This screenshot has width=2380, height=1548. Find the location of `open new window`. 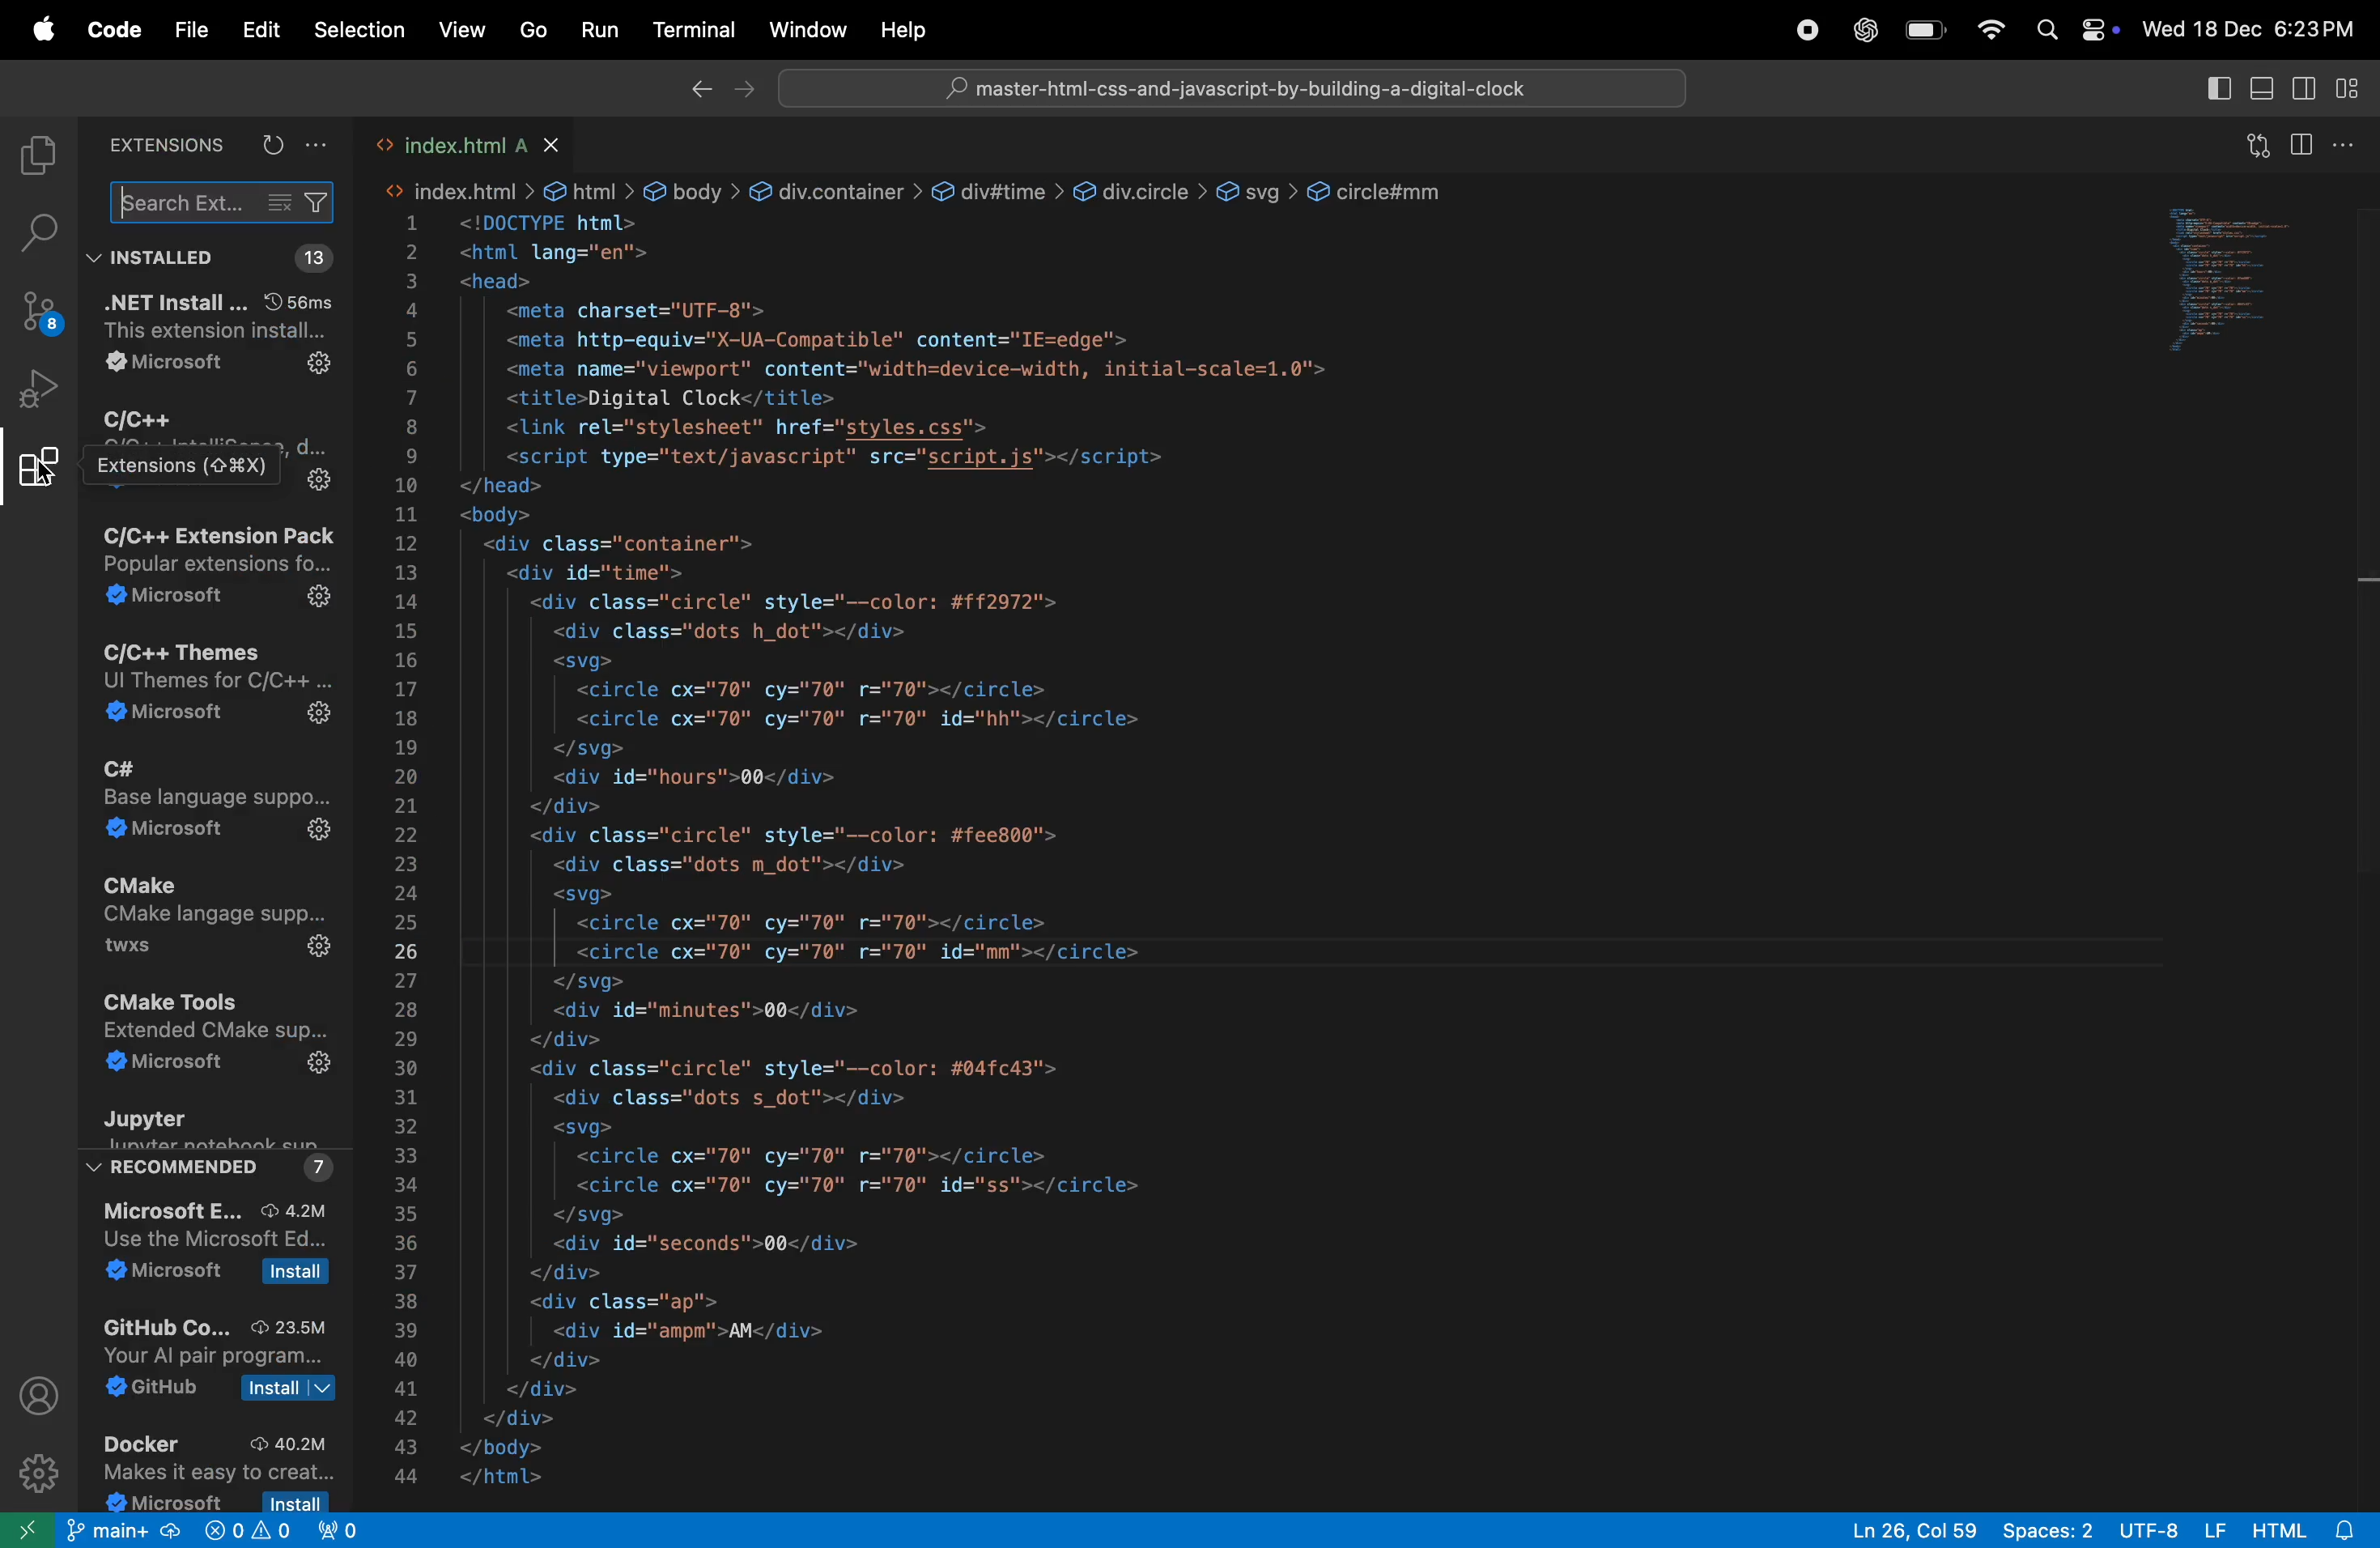

open new window is located at coordinates (30, 1528).